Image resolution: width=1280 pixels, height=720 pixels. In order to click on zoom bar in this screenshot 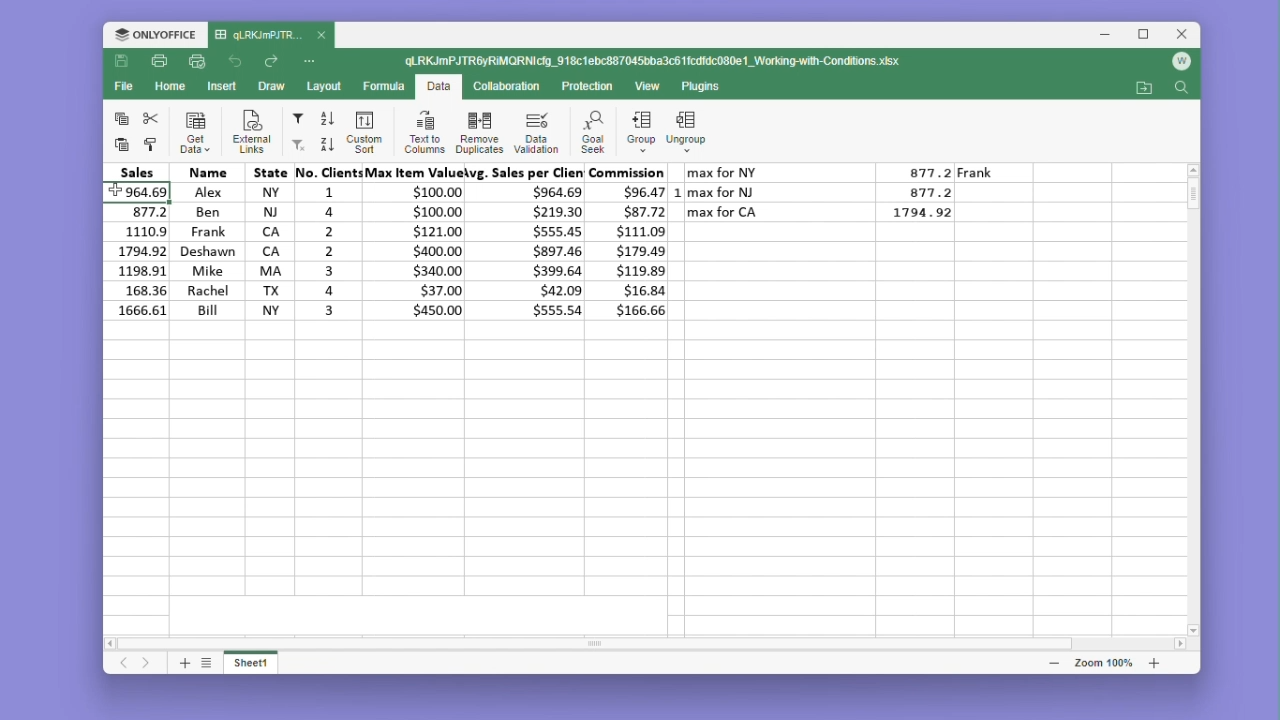, I will do `click(1102, 662)`.